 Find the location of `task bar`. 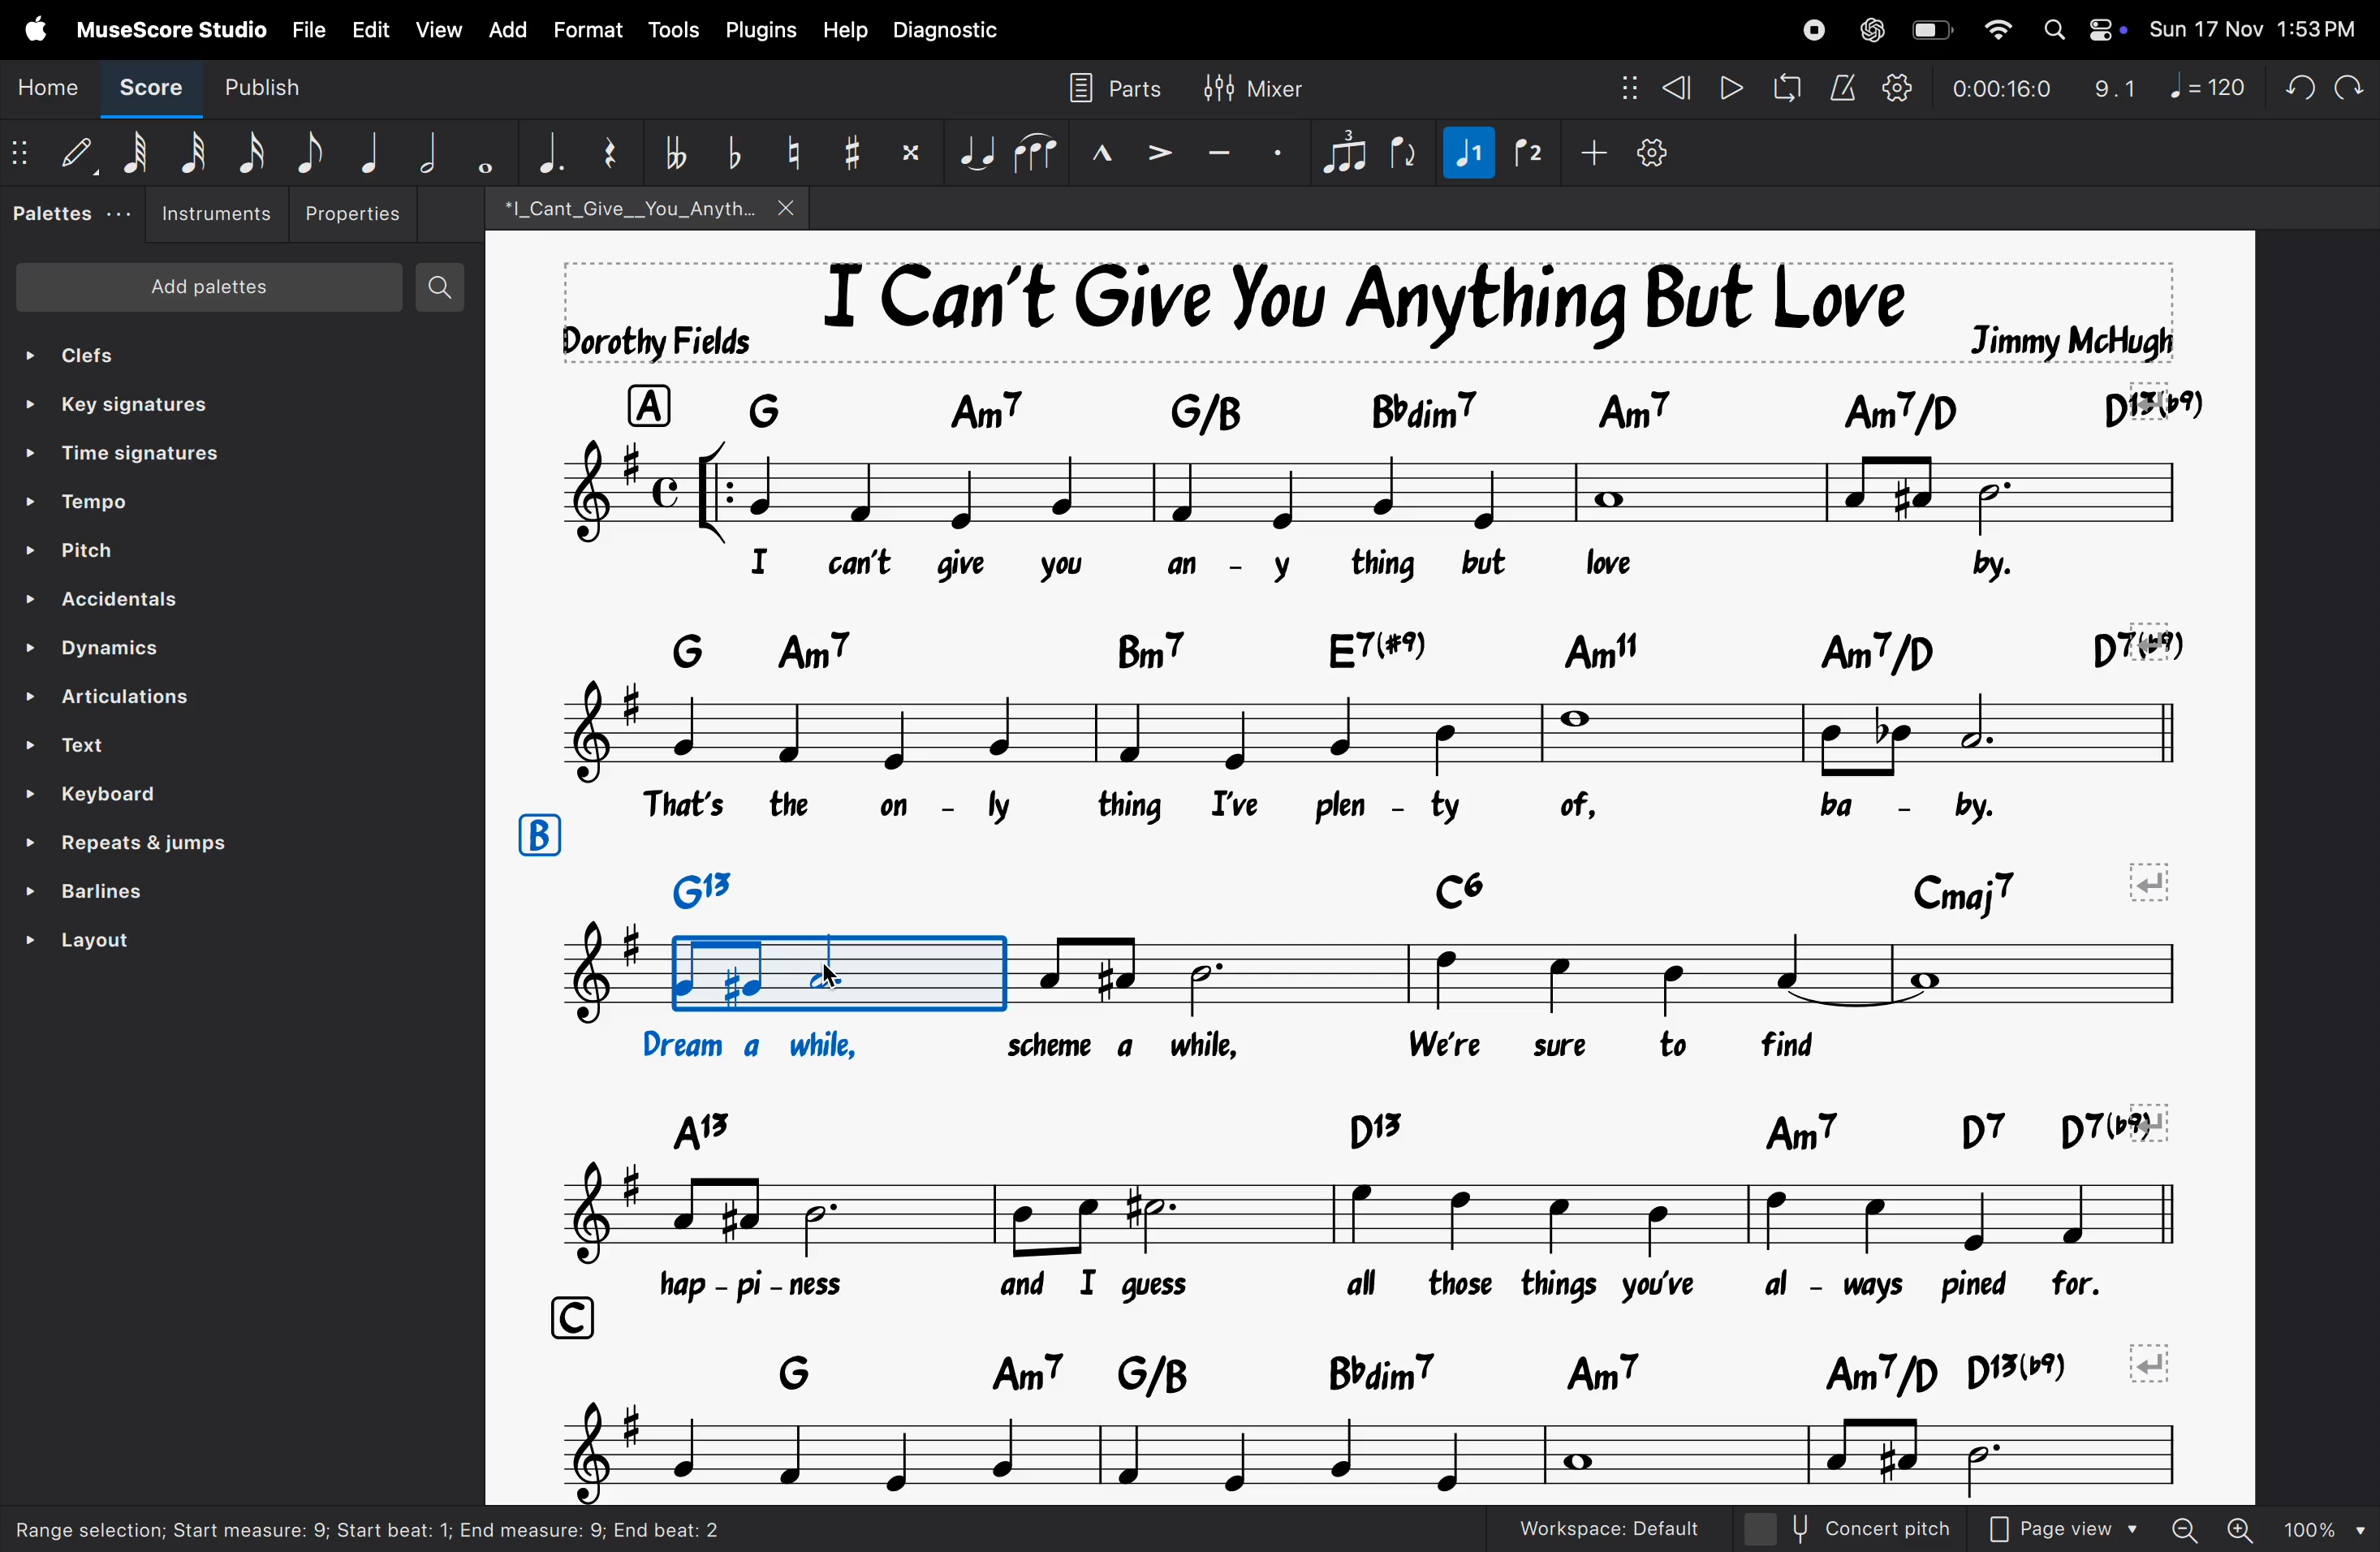

task bar is located at coordinates (507, 1529).